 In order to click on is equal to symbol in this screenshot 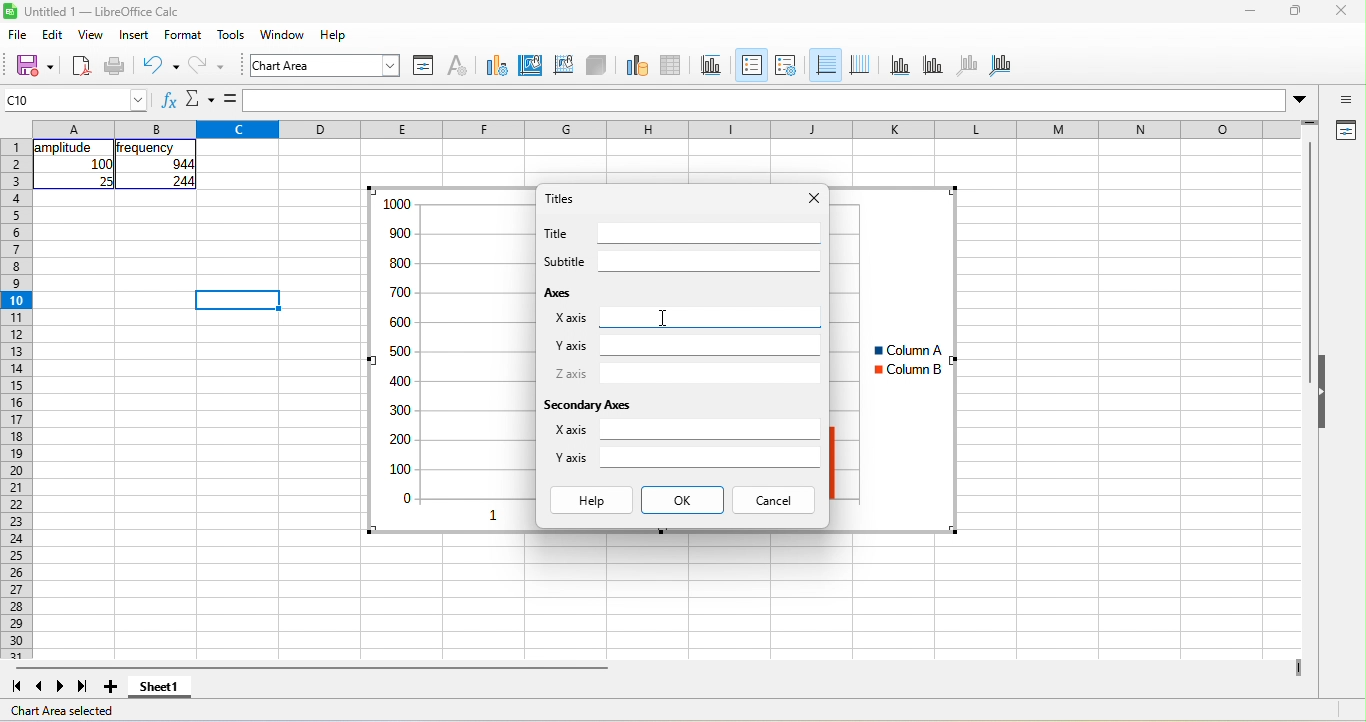, I will do `click(230, 99)`.